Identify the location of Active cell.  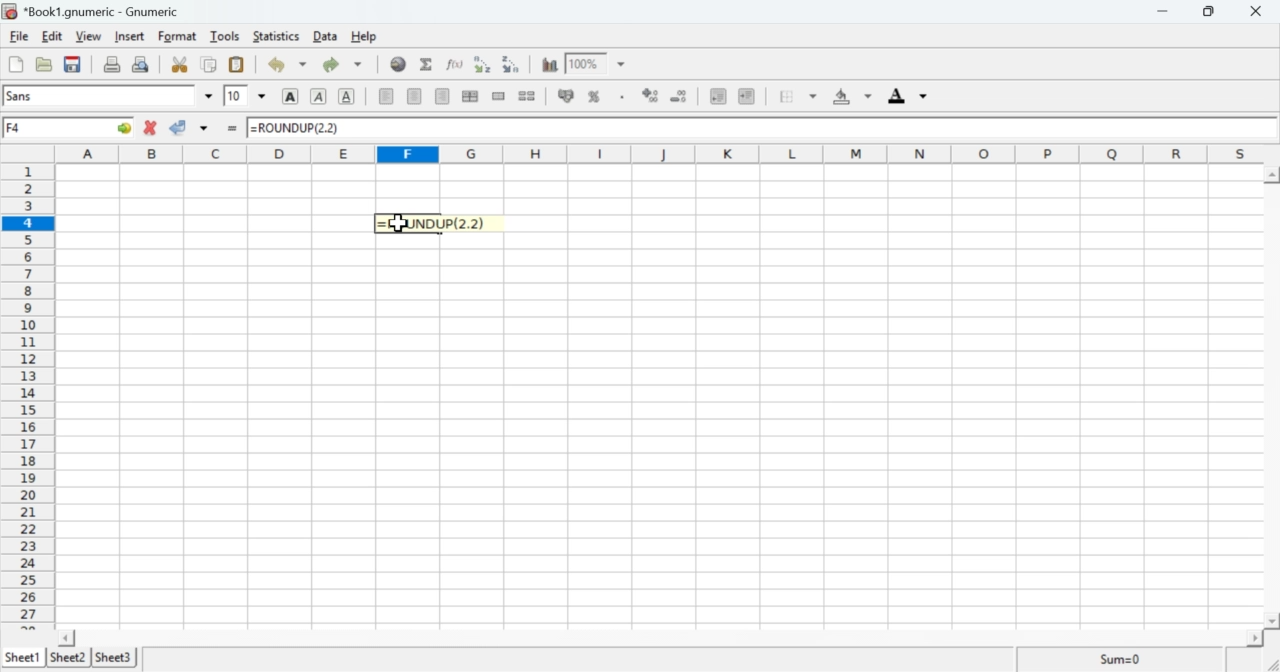
(71, 129).